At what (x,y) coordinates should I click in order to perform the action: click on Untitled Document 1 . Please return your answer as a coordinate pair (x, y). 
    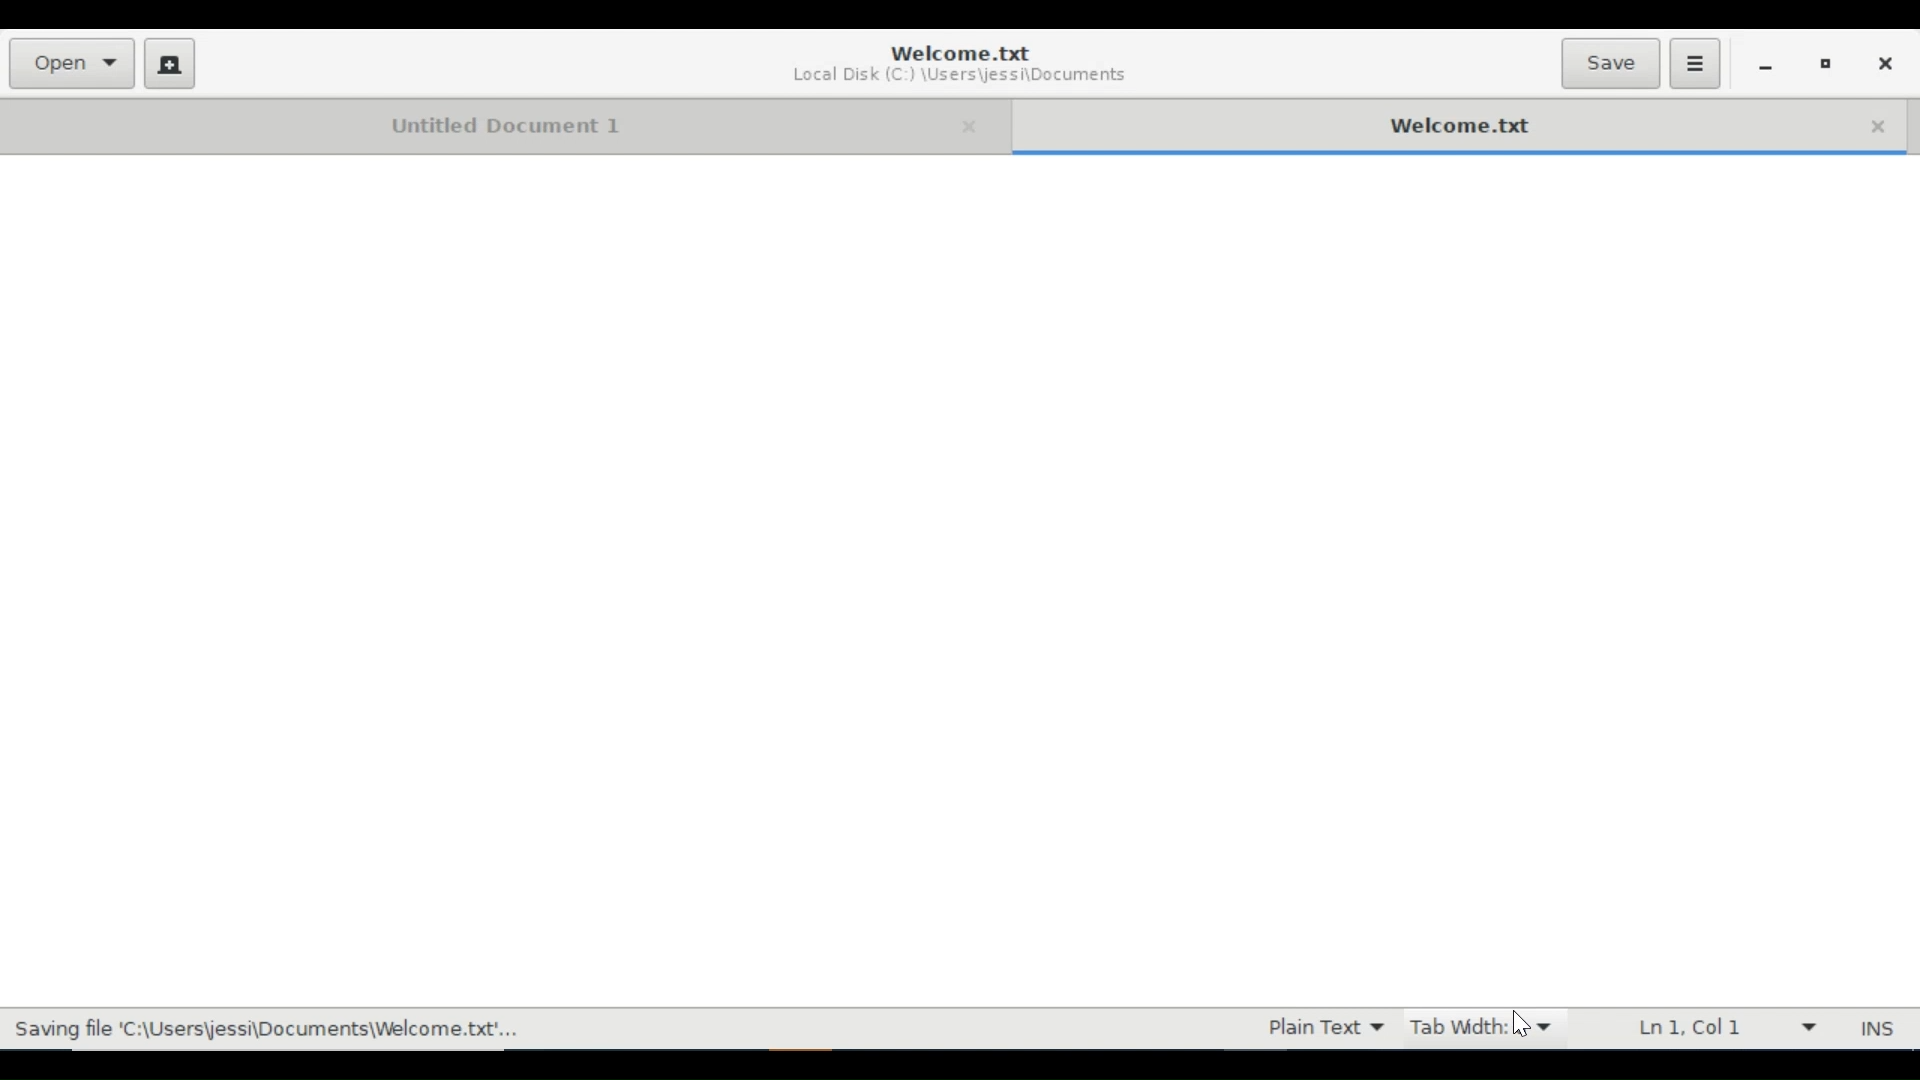
    Looking at the image, I should click on (470, 124).